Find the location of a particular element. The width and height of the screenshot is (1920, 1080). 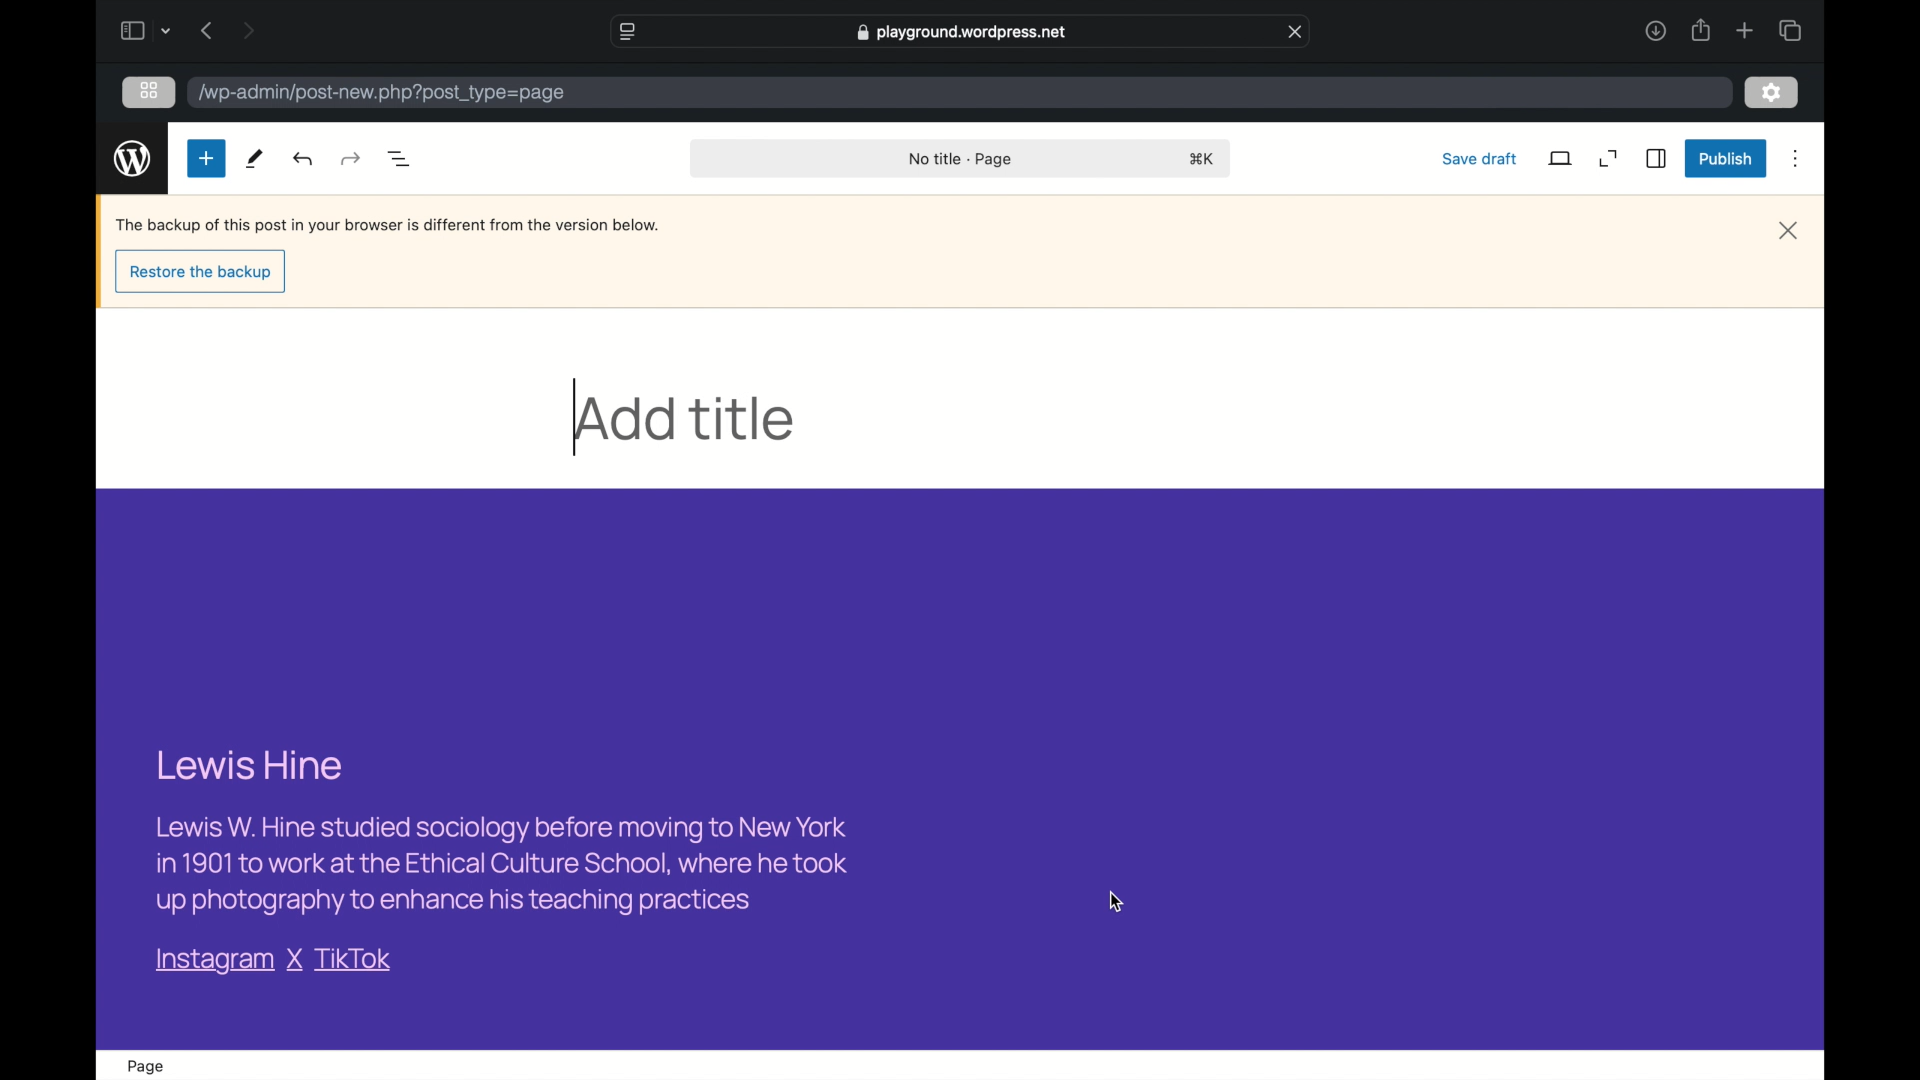

downloads is located at coordinates (1655, 31).